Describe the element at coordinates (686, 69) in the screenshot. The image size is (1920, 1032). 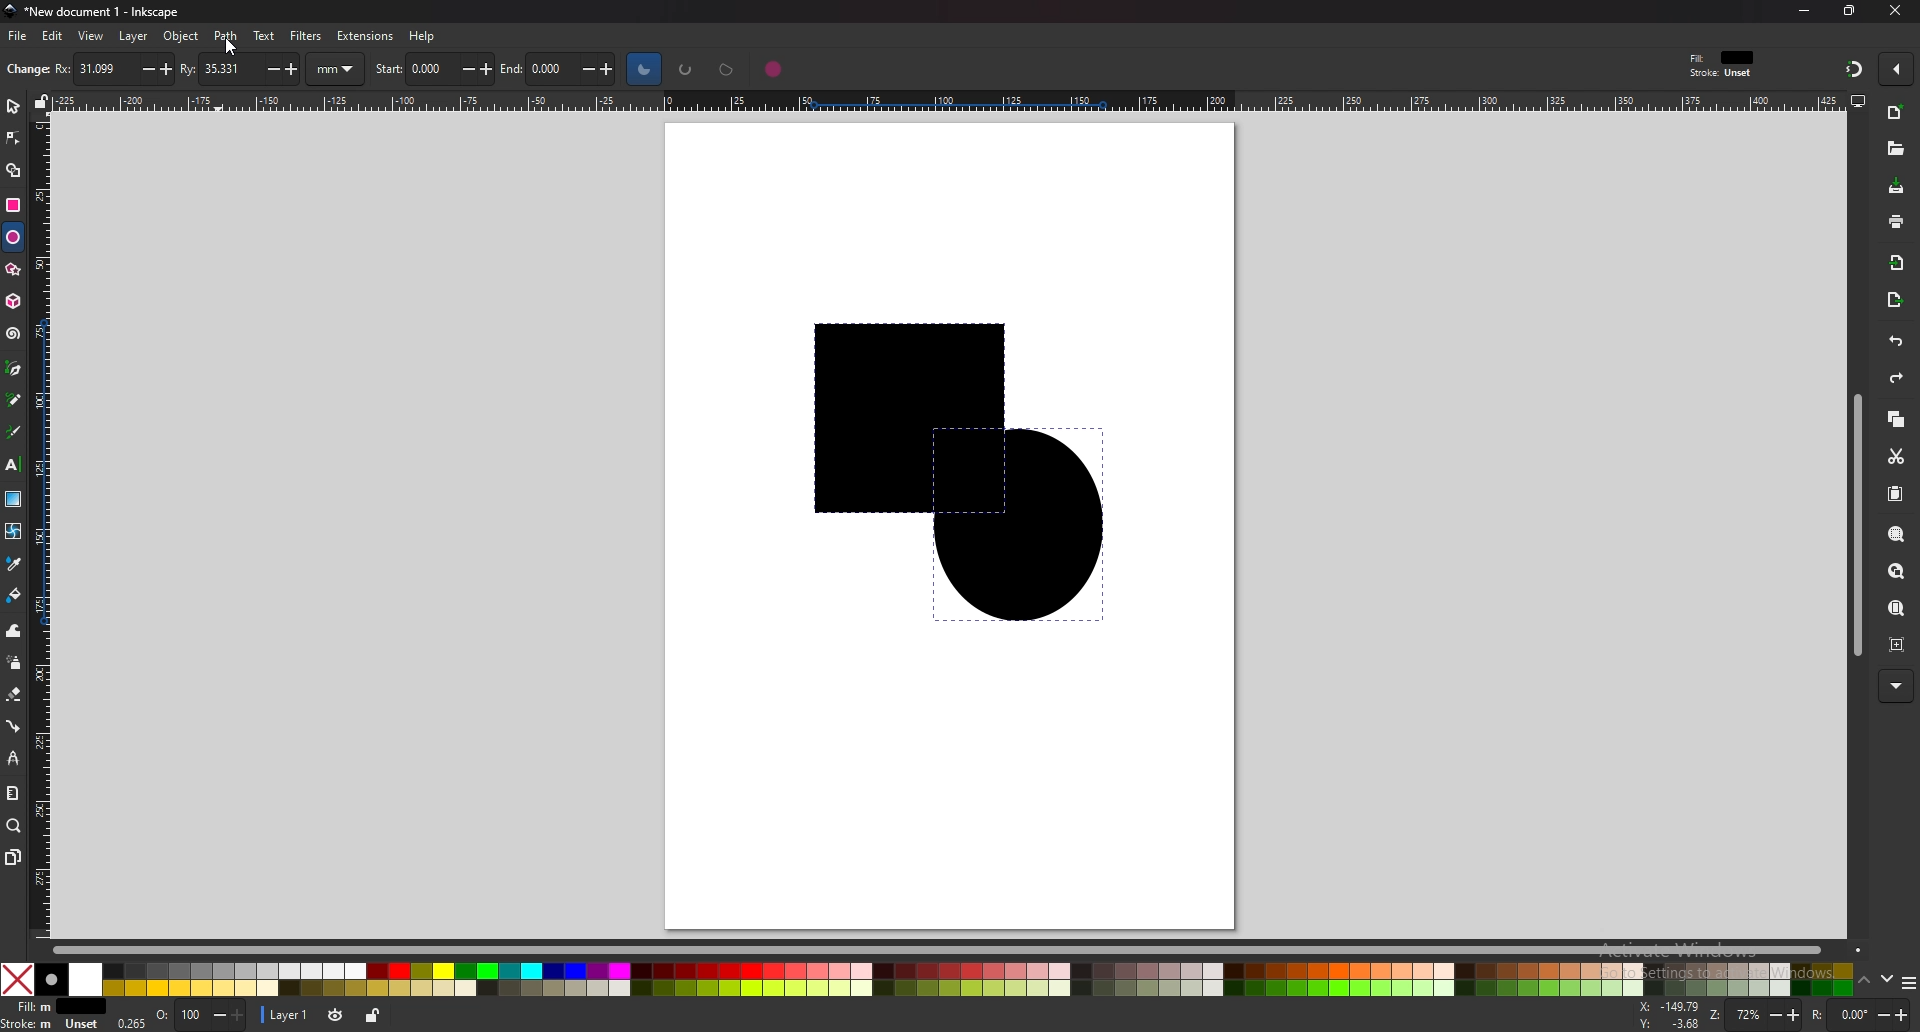
I see `arc` at that location.